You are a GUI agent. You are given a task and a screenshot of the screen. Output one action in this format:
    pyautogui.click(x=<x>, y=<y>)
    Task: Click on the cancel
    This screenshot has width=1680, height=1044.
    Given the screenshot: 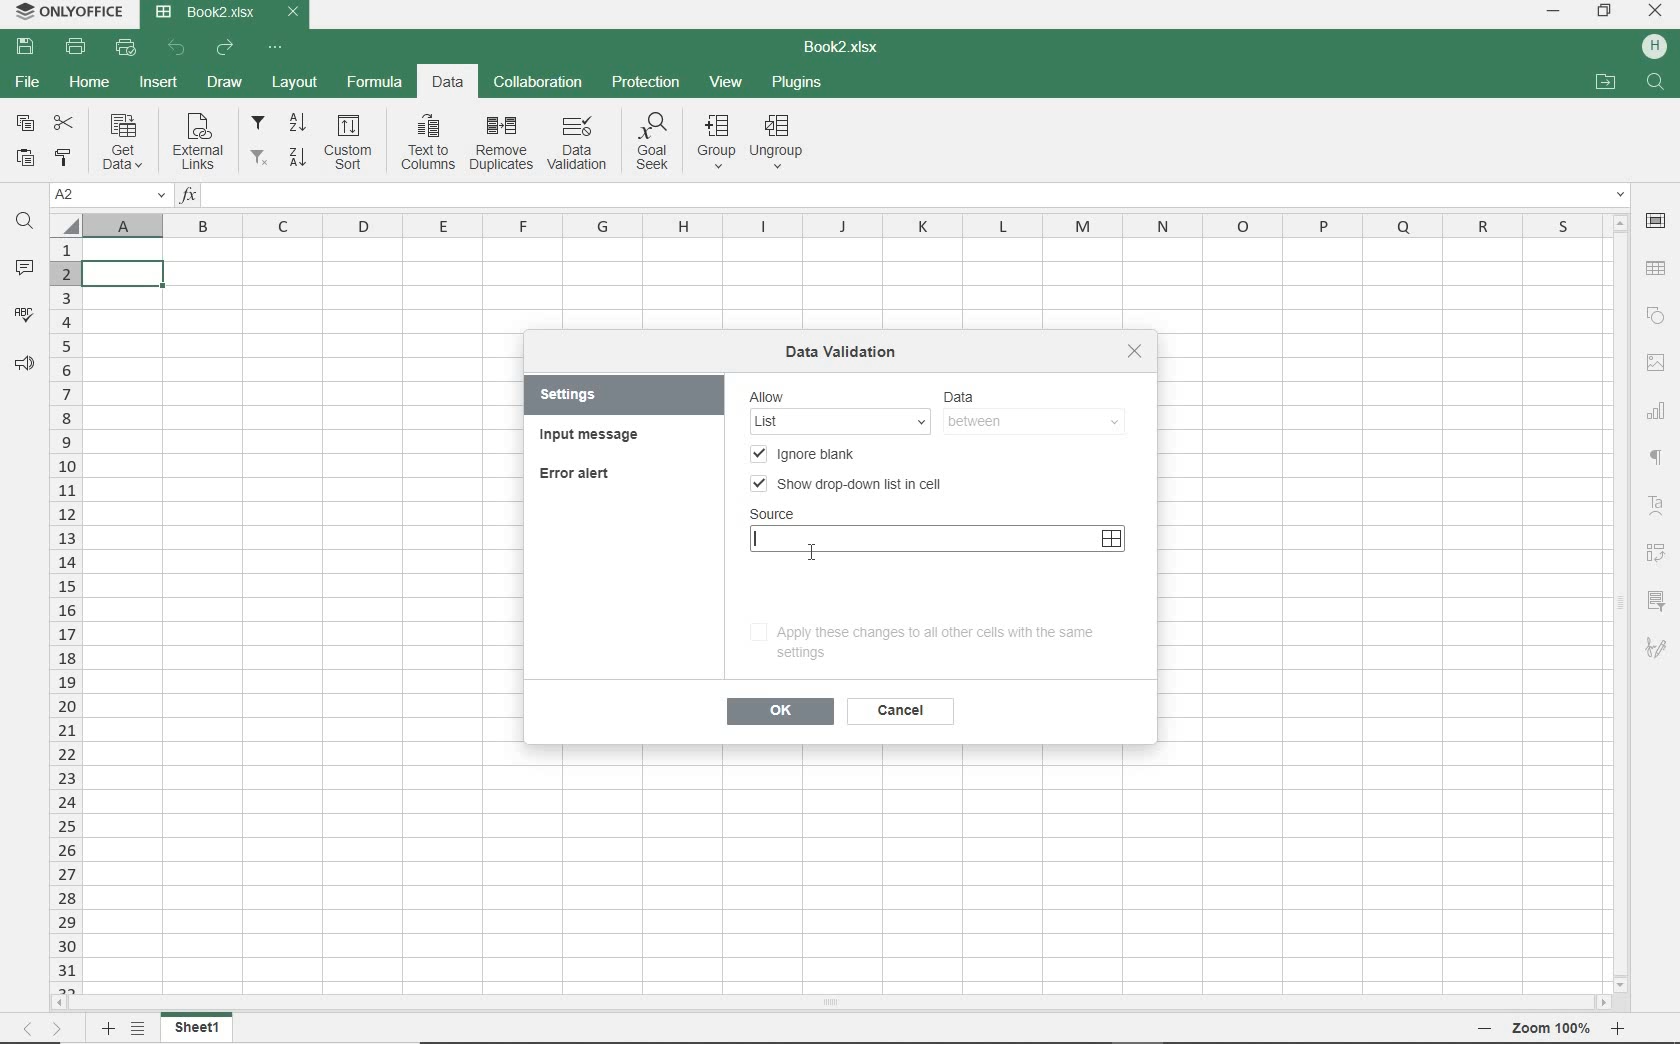 What is the action you would take?
    pyautogui.click(x=899, y=711)
    